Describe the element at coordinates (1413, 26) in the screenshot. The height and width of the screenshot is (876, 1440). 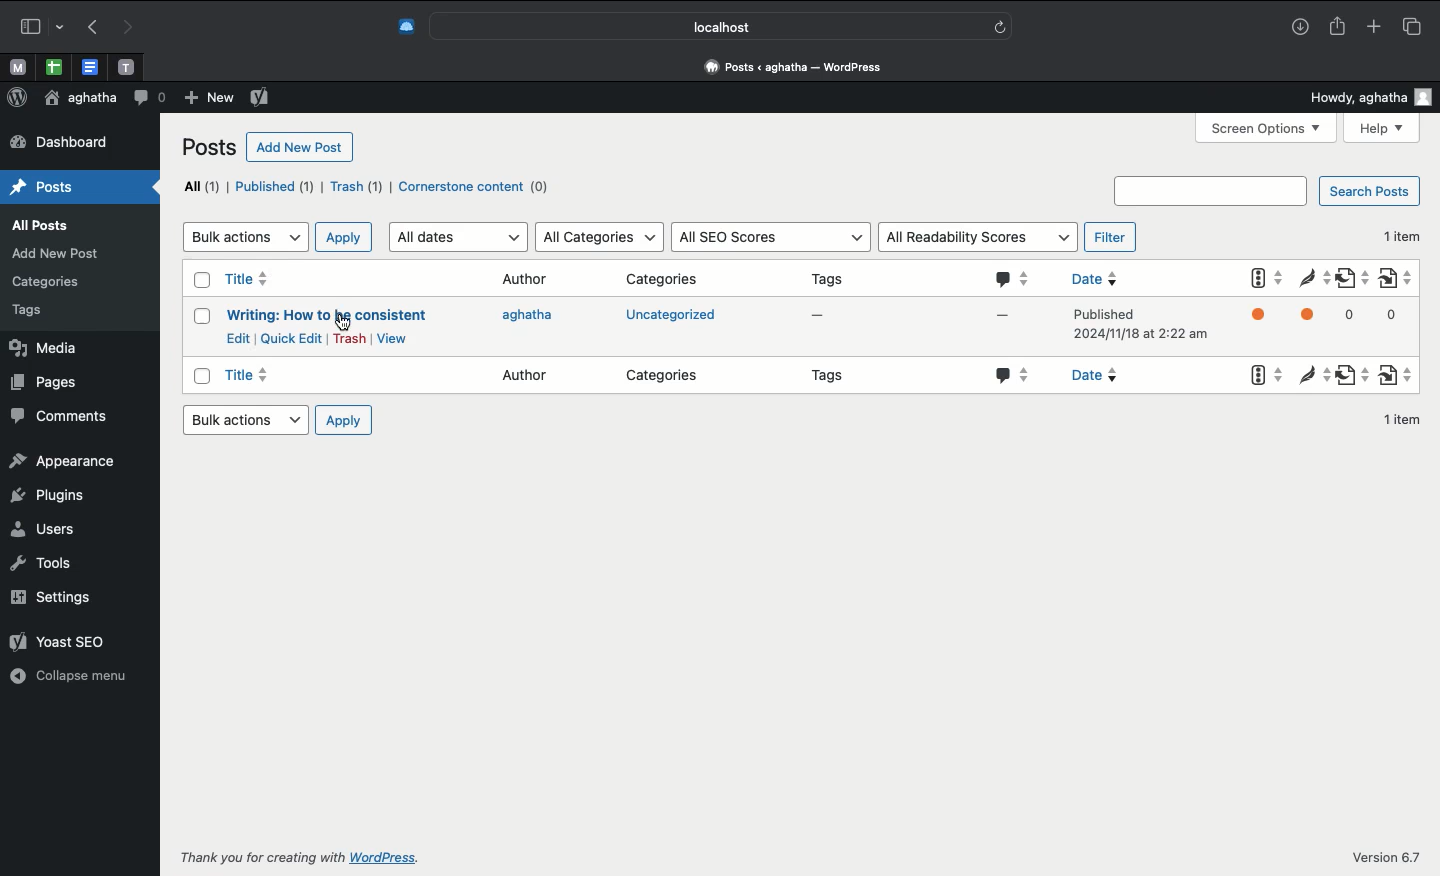
I see `Tabs` at that location.